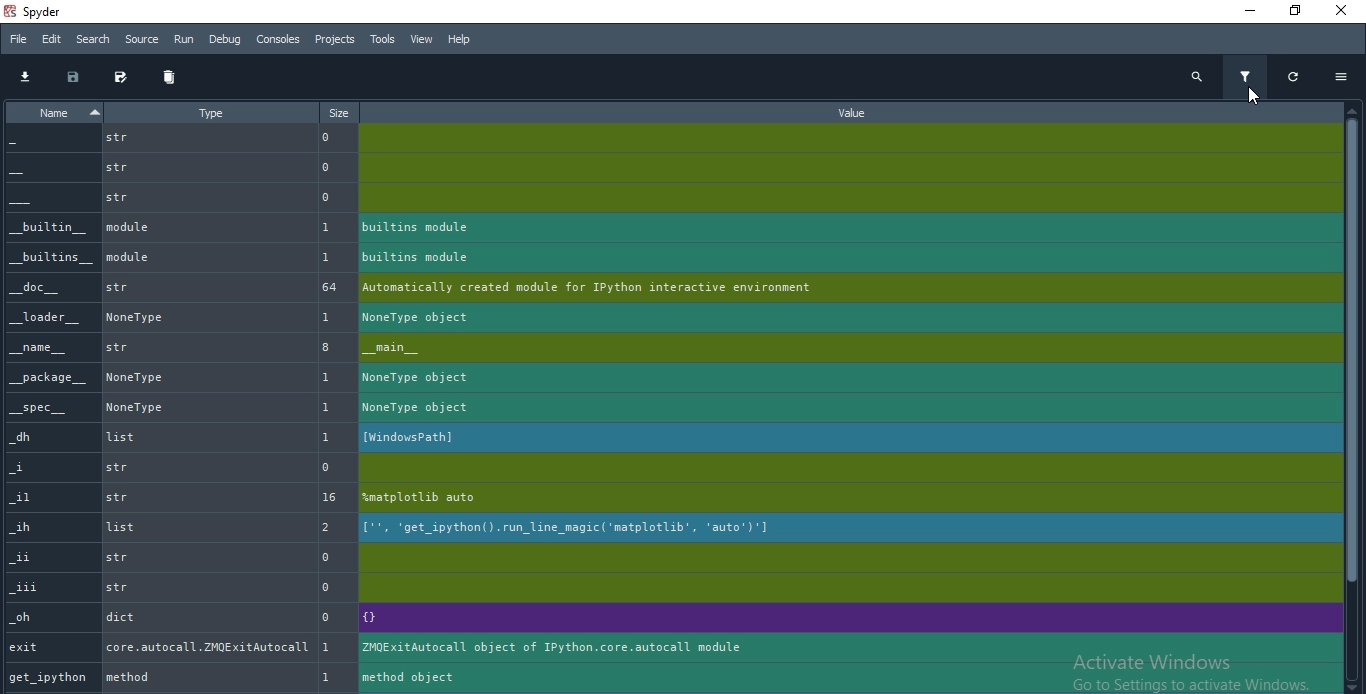 This screenshot has width=1366, height=694. I want to click on Tools, so click(380, 40).